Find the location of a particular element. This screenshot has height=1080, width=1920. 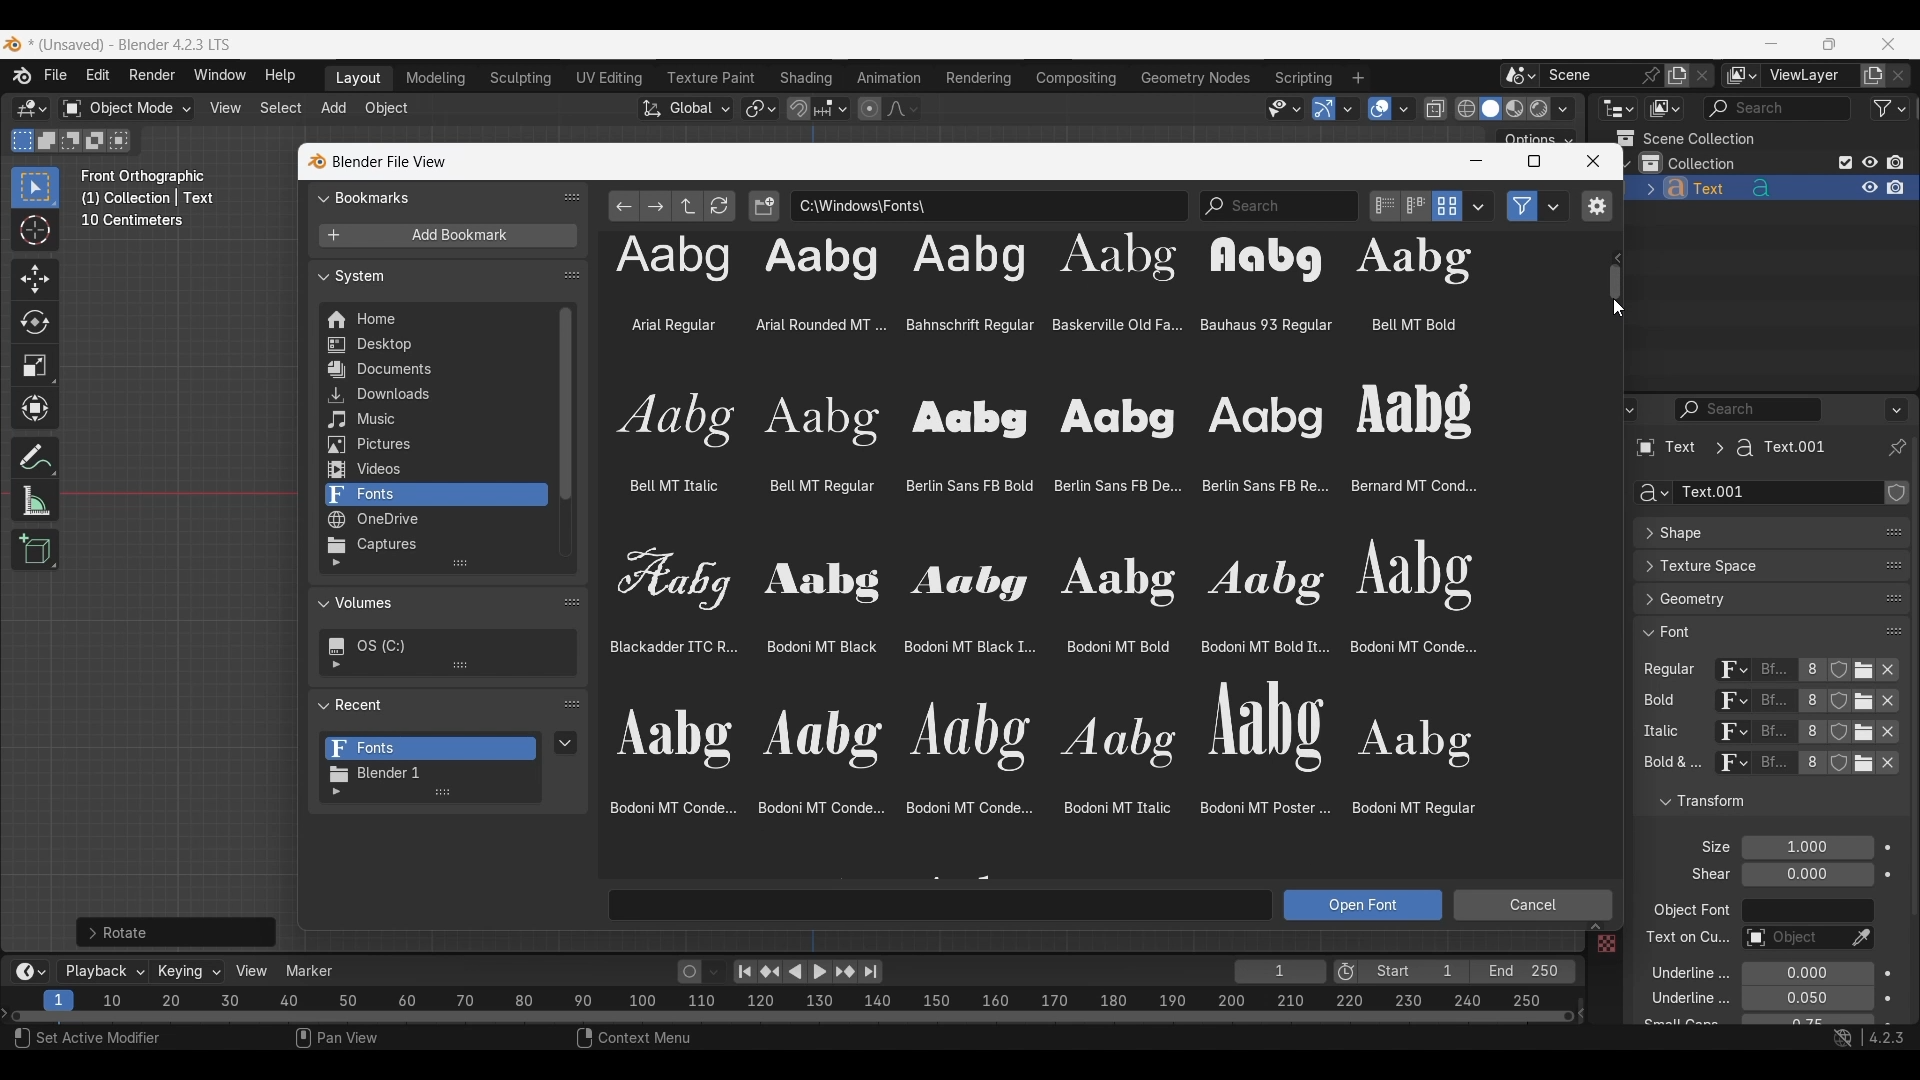

Next folder is located at coordinates (656, 206).